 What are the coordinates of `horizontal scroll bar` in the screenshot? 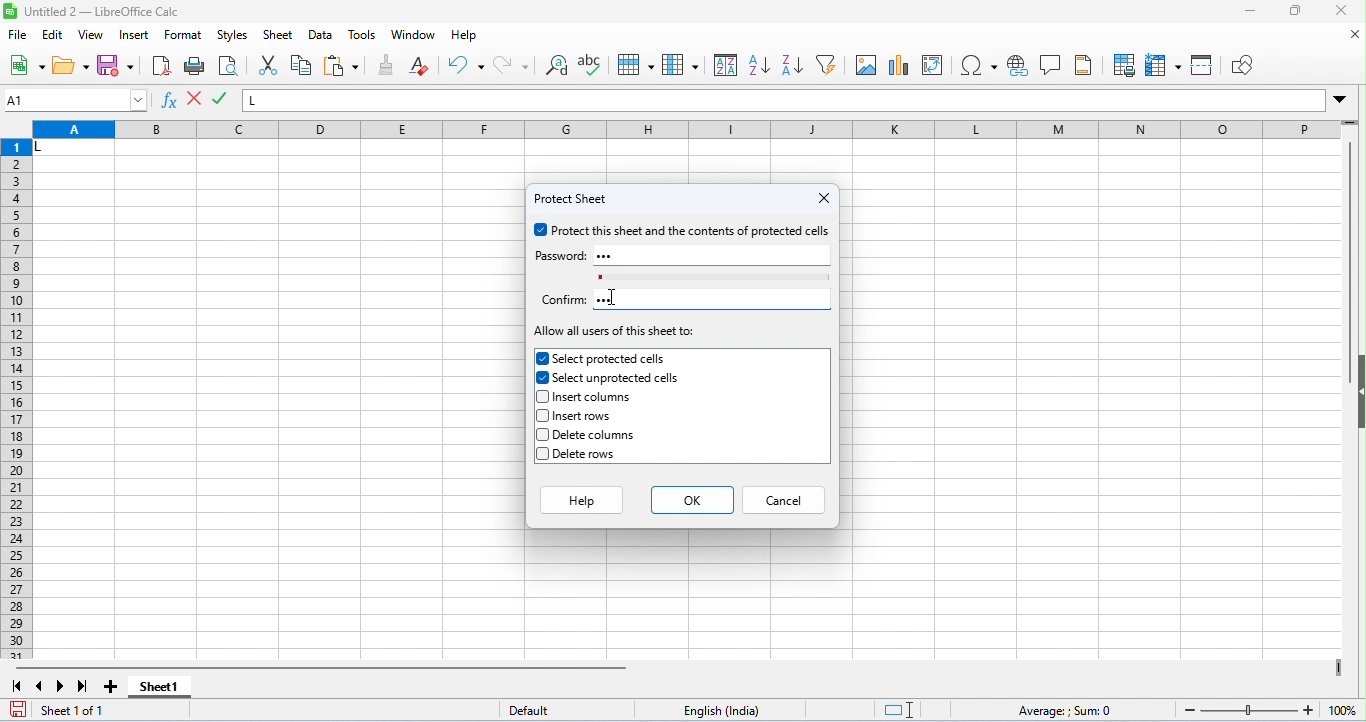 It's located at (326, 668).